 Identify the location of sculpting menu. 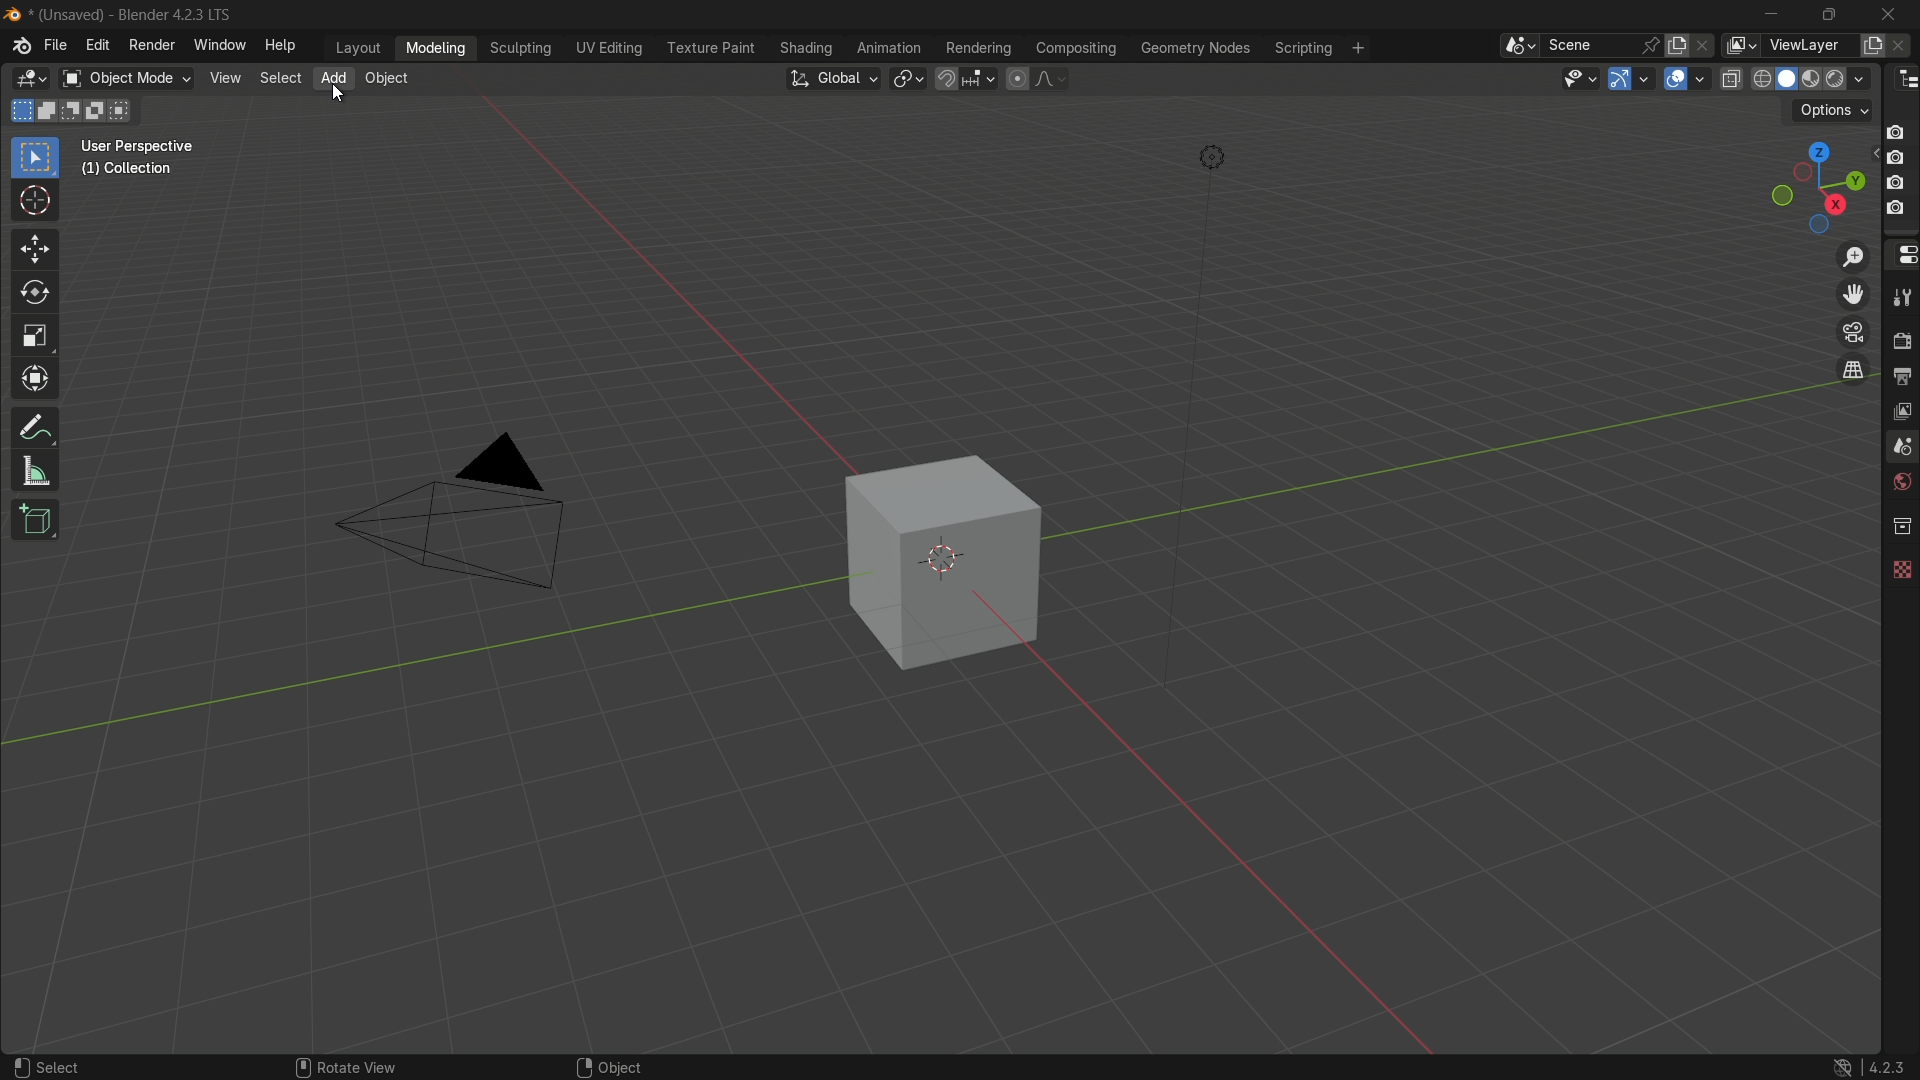
(521, 48).